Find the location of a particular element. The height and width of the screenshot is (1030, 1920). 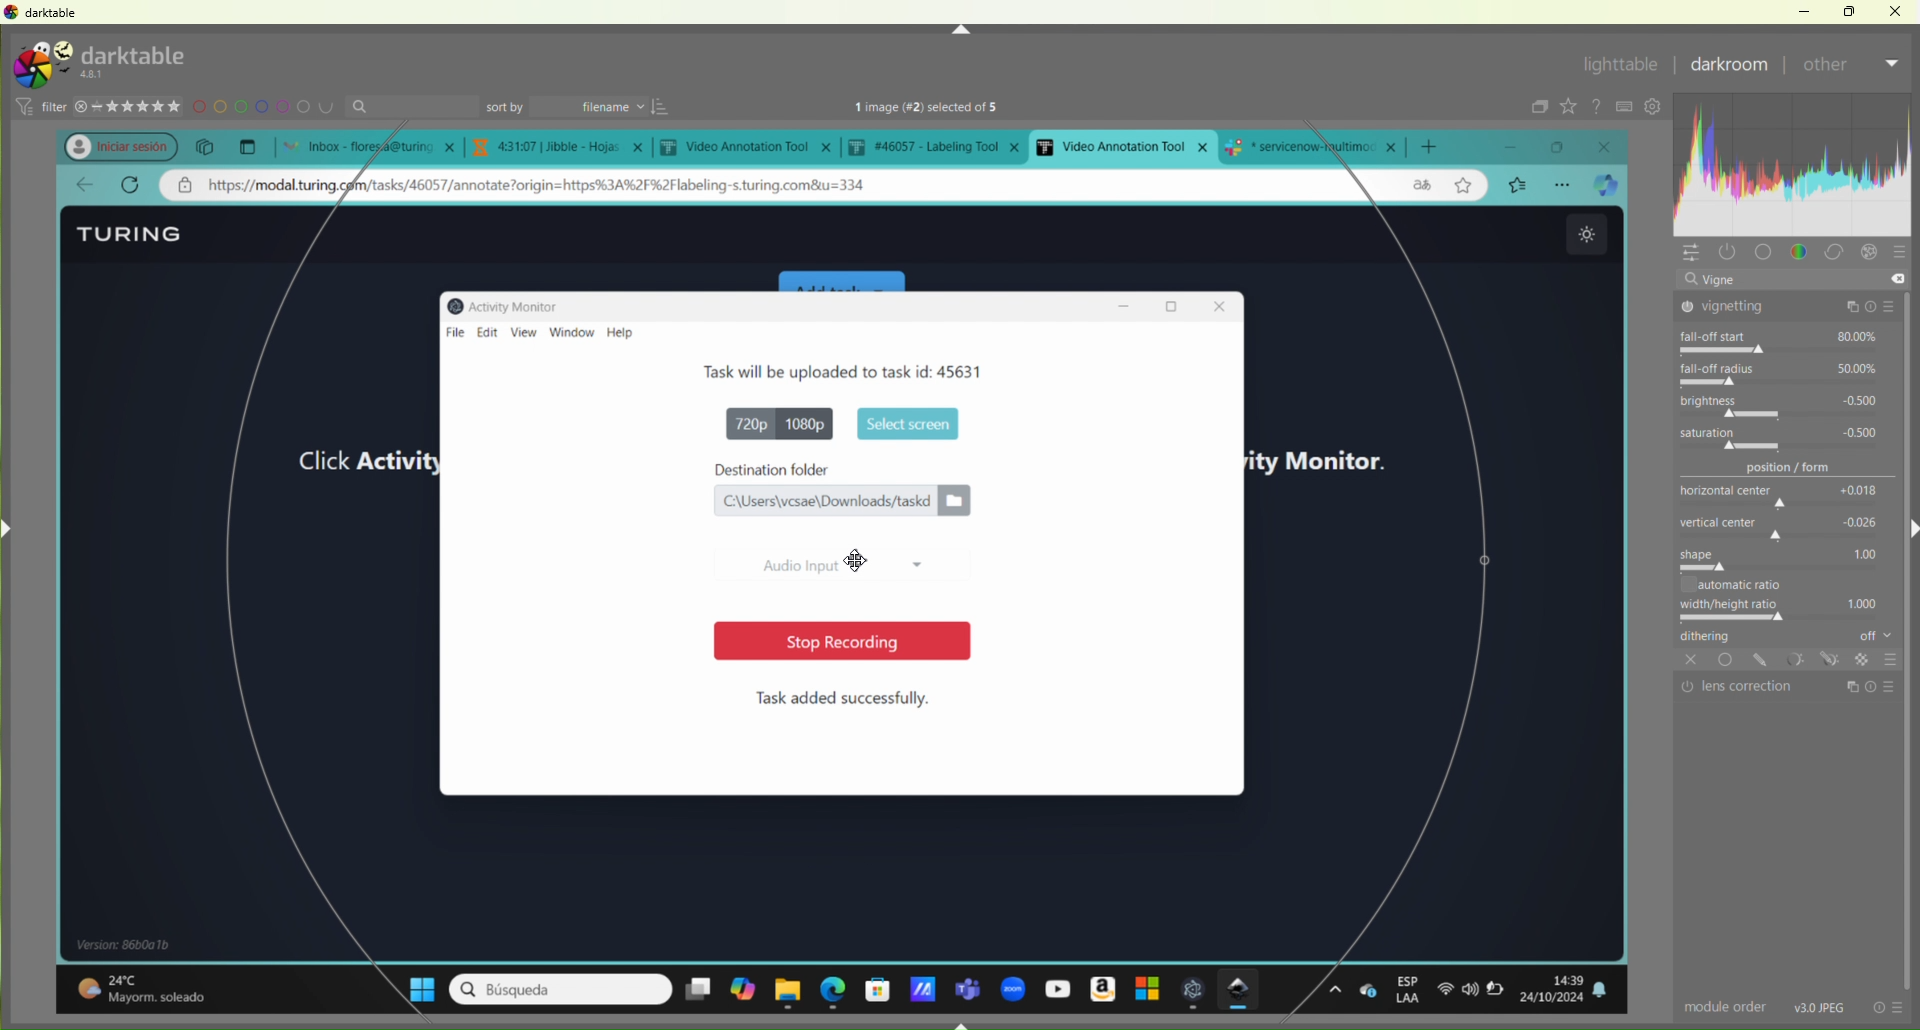

vigne is located at coordinates (1789, 280).